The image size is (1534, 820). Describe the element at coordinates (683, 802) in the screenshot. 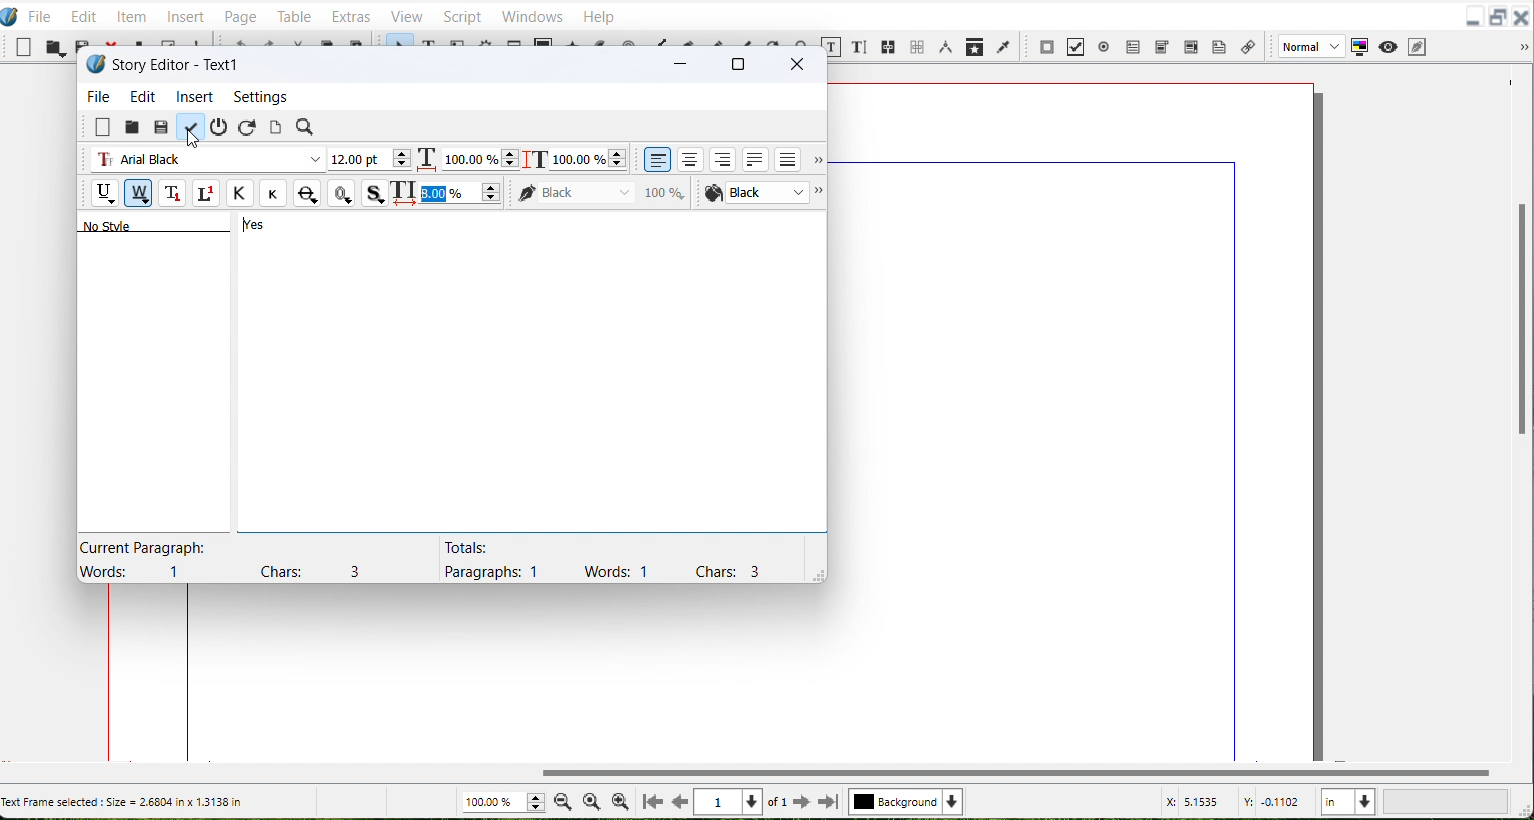

I see `Go to previous page` at that location.